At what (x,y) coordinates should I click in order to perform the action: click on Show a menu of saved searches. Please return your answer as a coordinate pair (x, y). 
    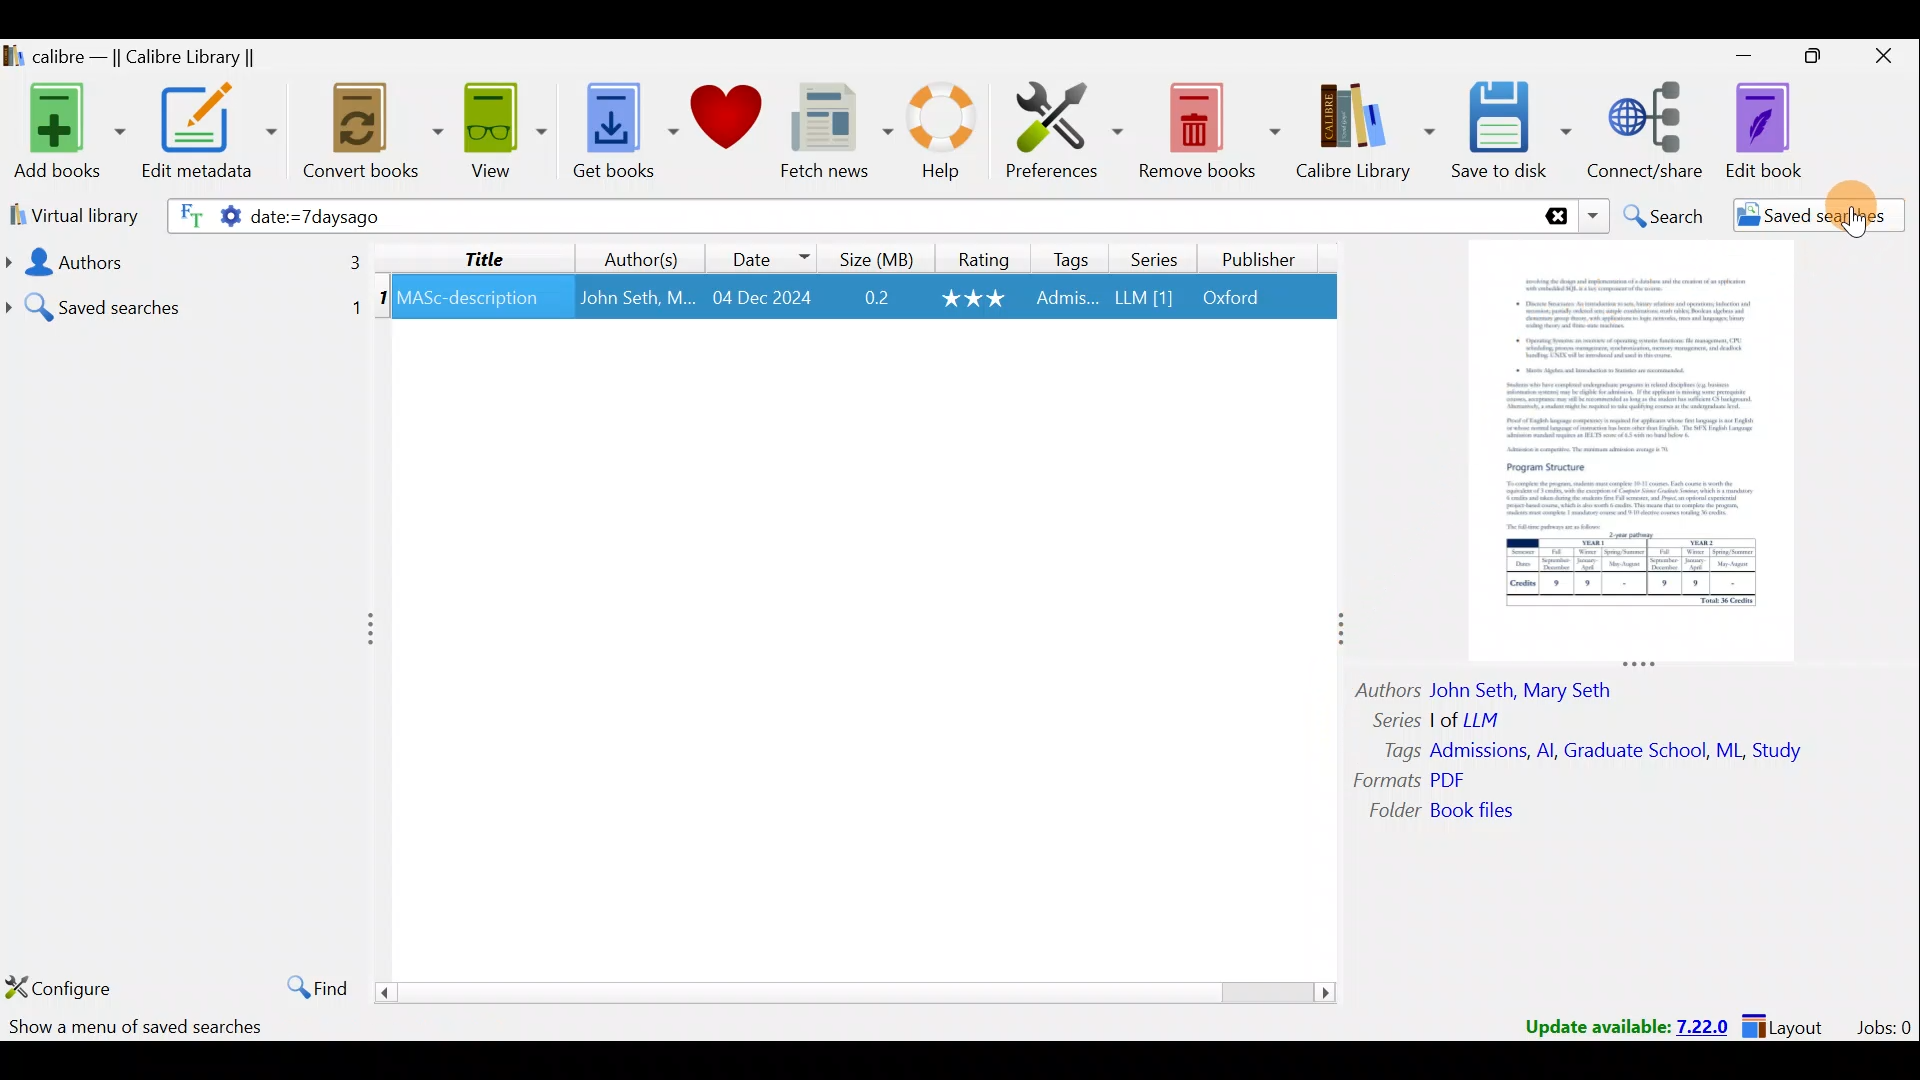
    Looking at the image, I should click on (139, 1028).